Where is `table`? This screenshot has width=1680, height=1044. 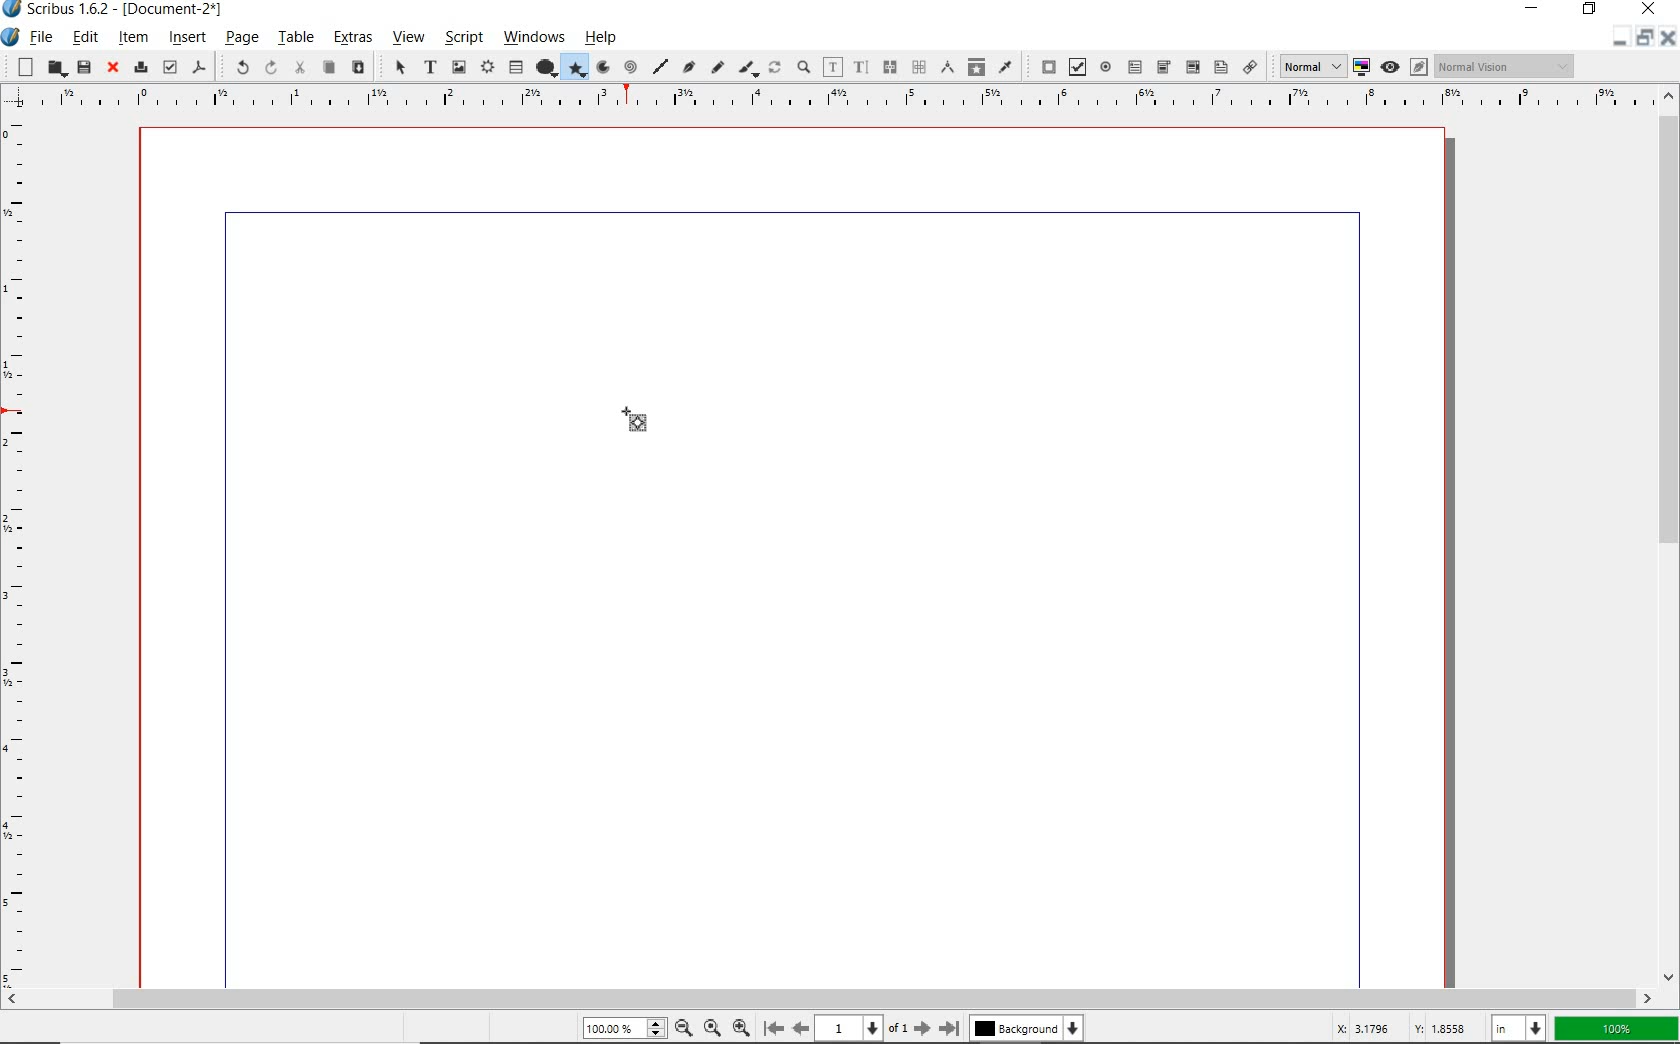
table is located at coordinates (295, 38).